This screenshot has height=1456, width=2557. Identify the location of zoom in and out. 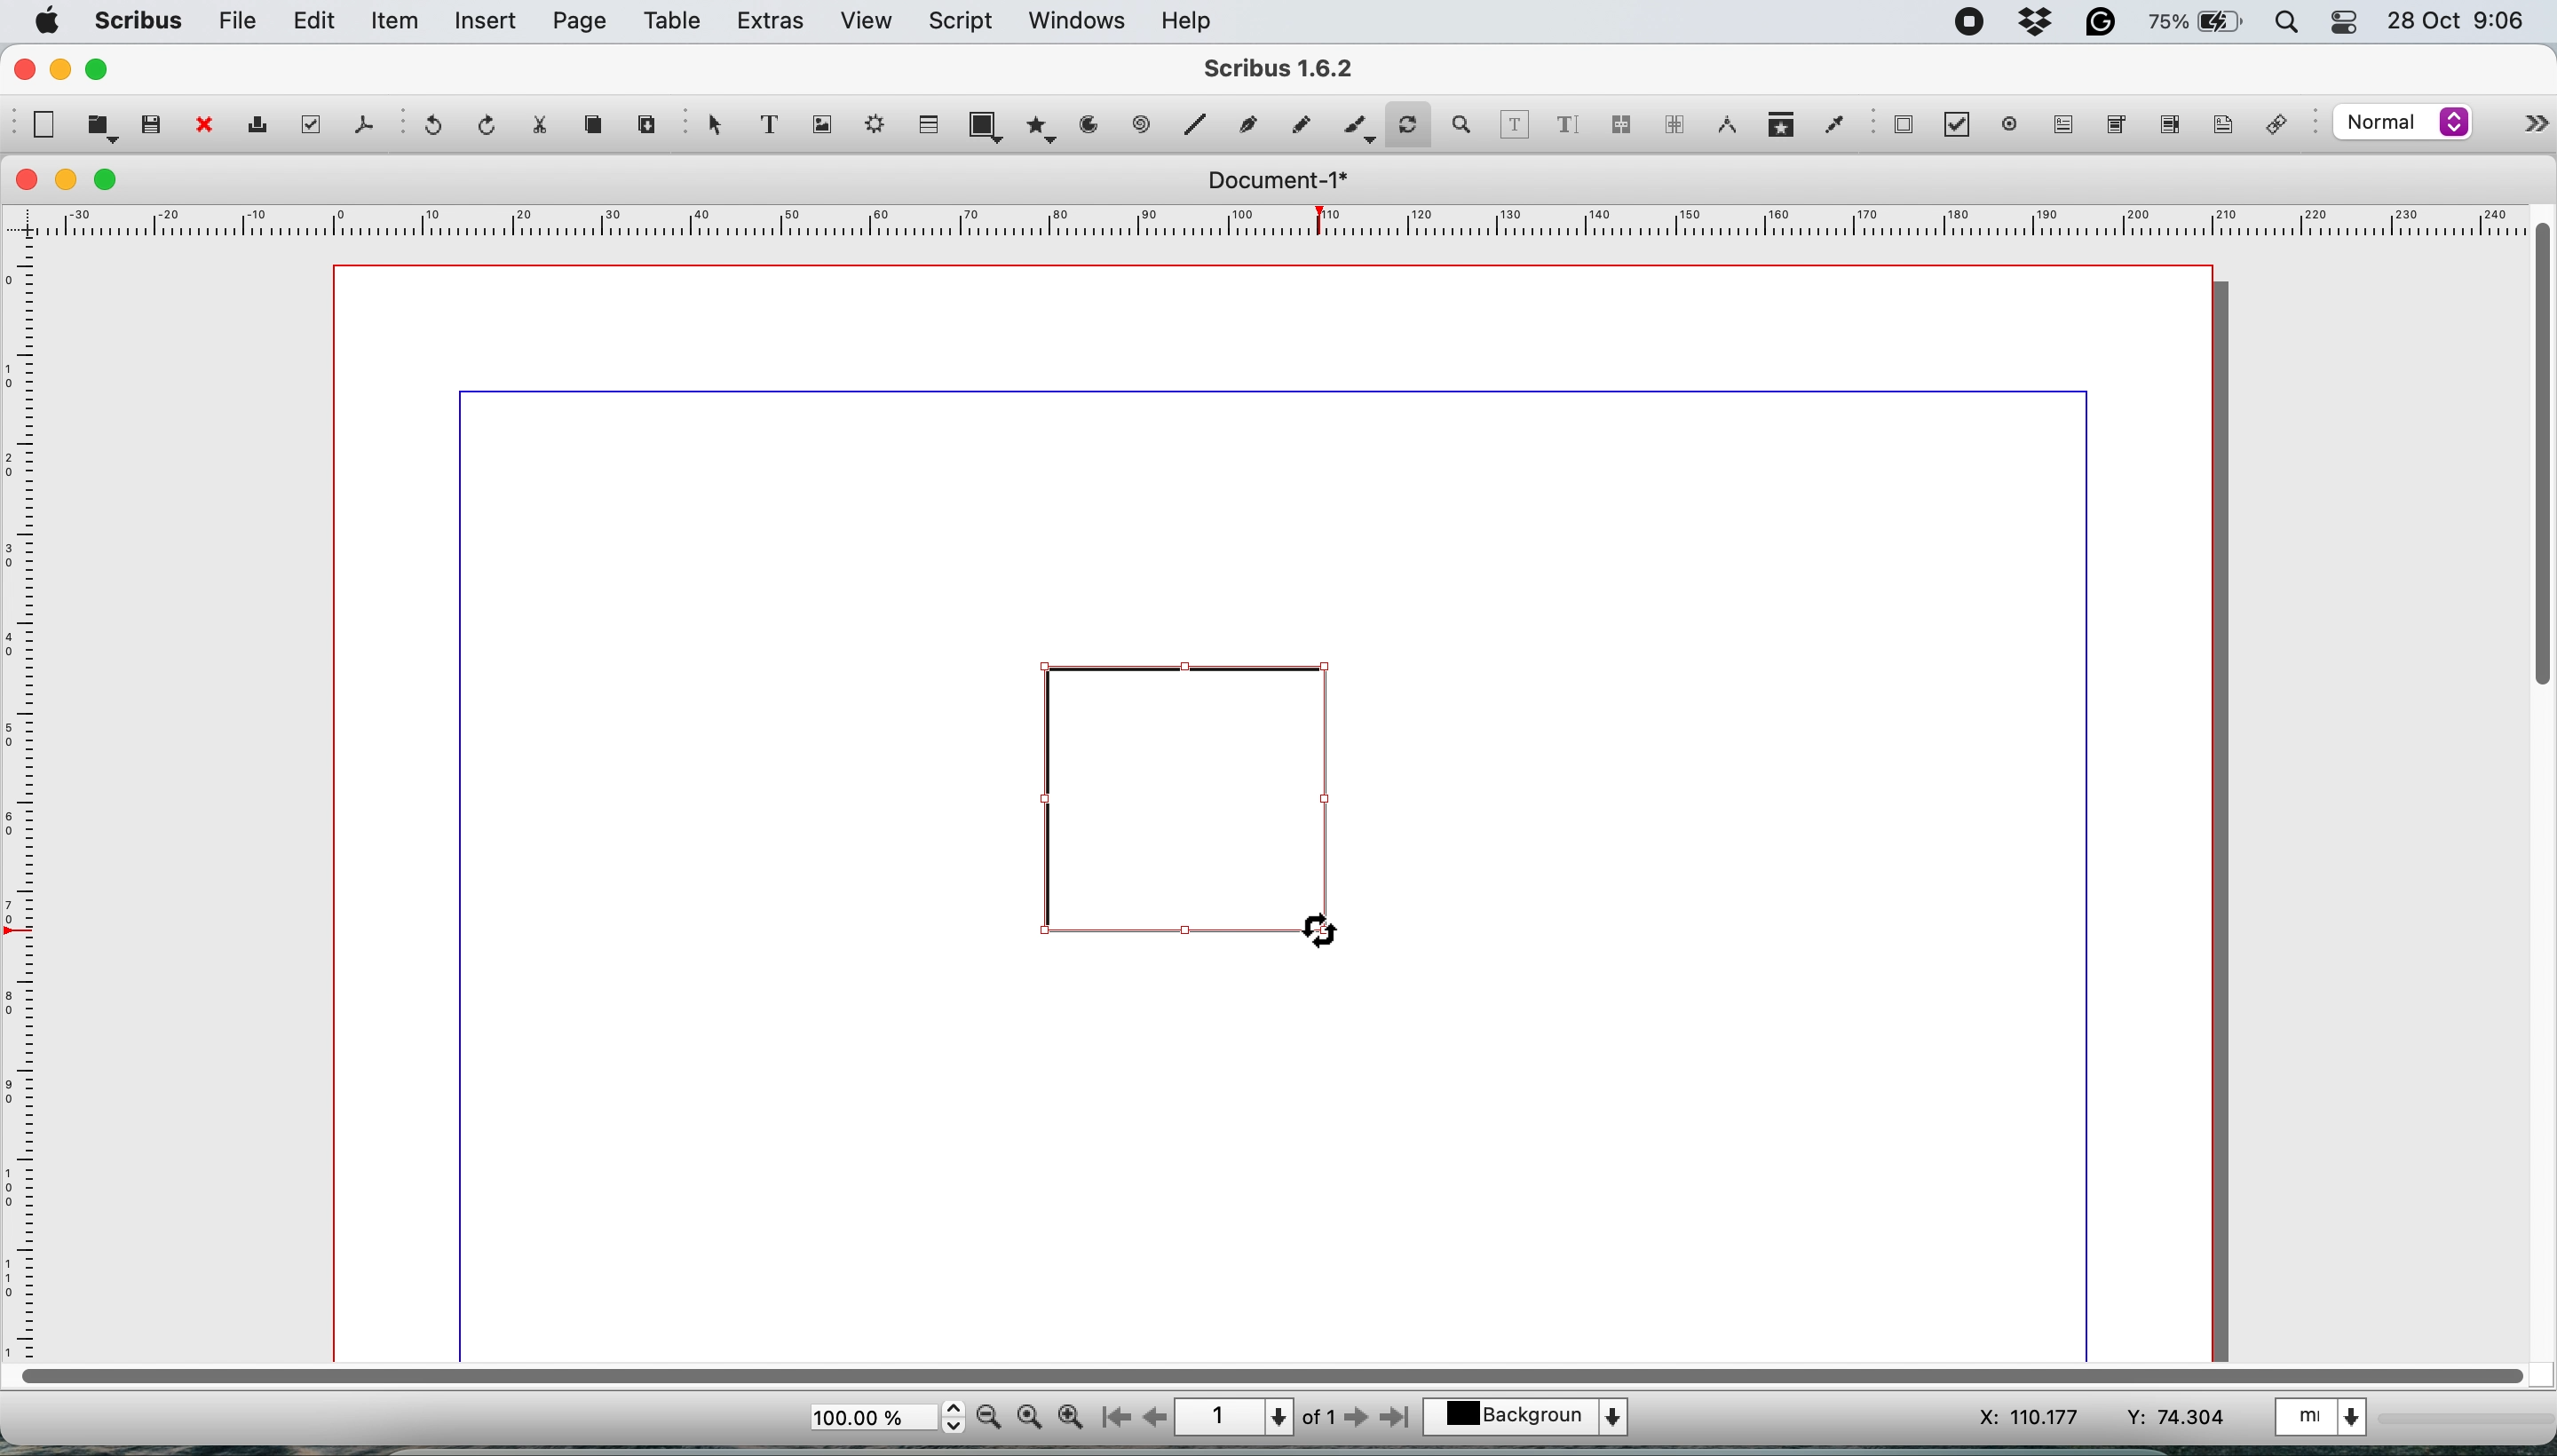
(1467, 125).